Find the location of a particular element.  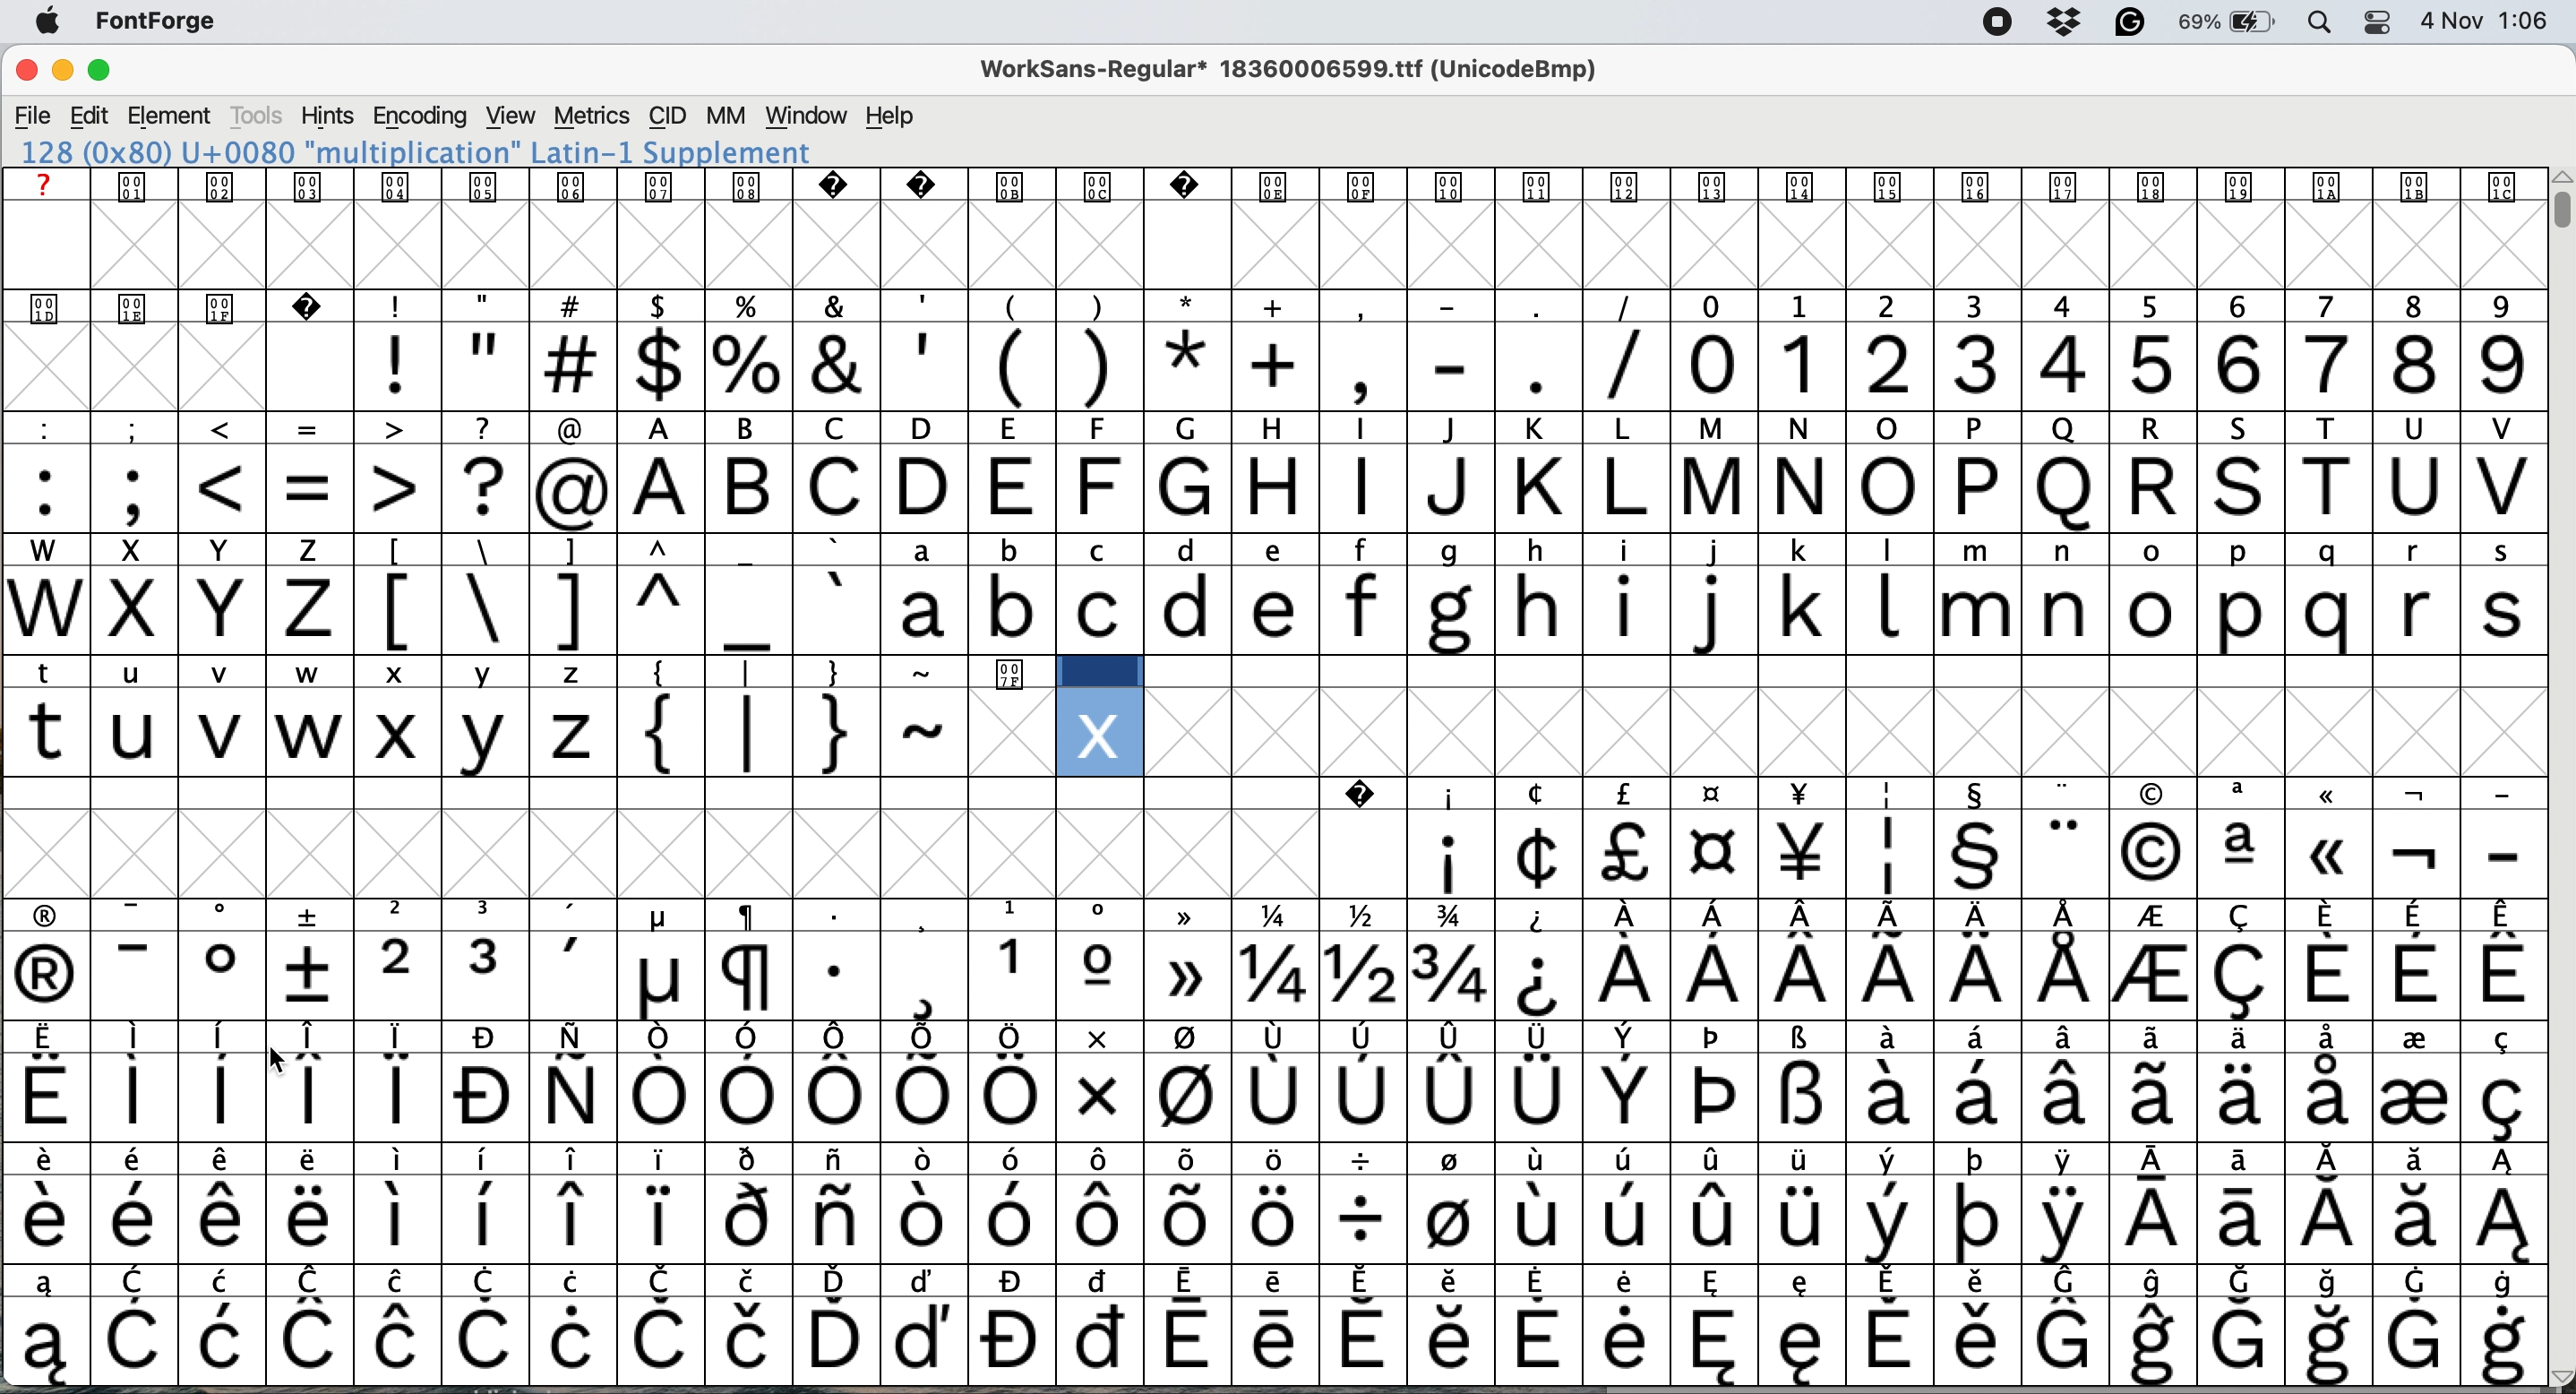

SPECIAL CHARACTERS is located at coordinates (1275, 791).